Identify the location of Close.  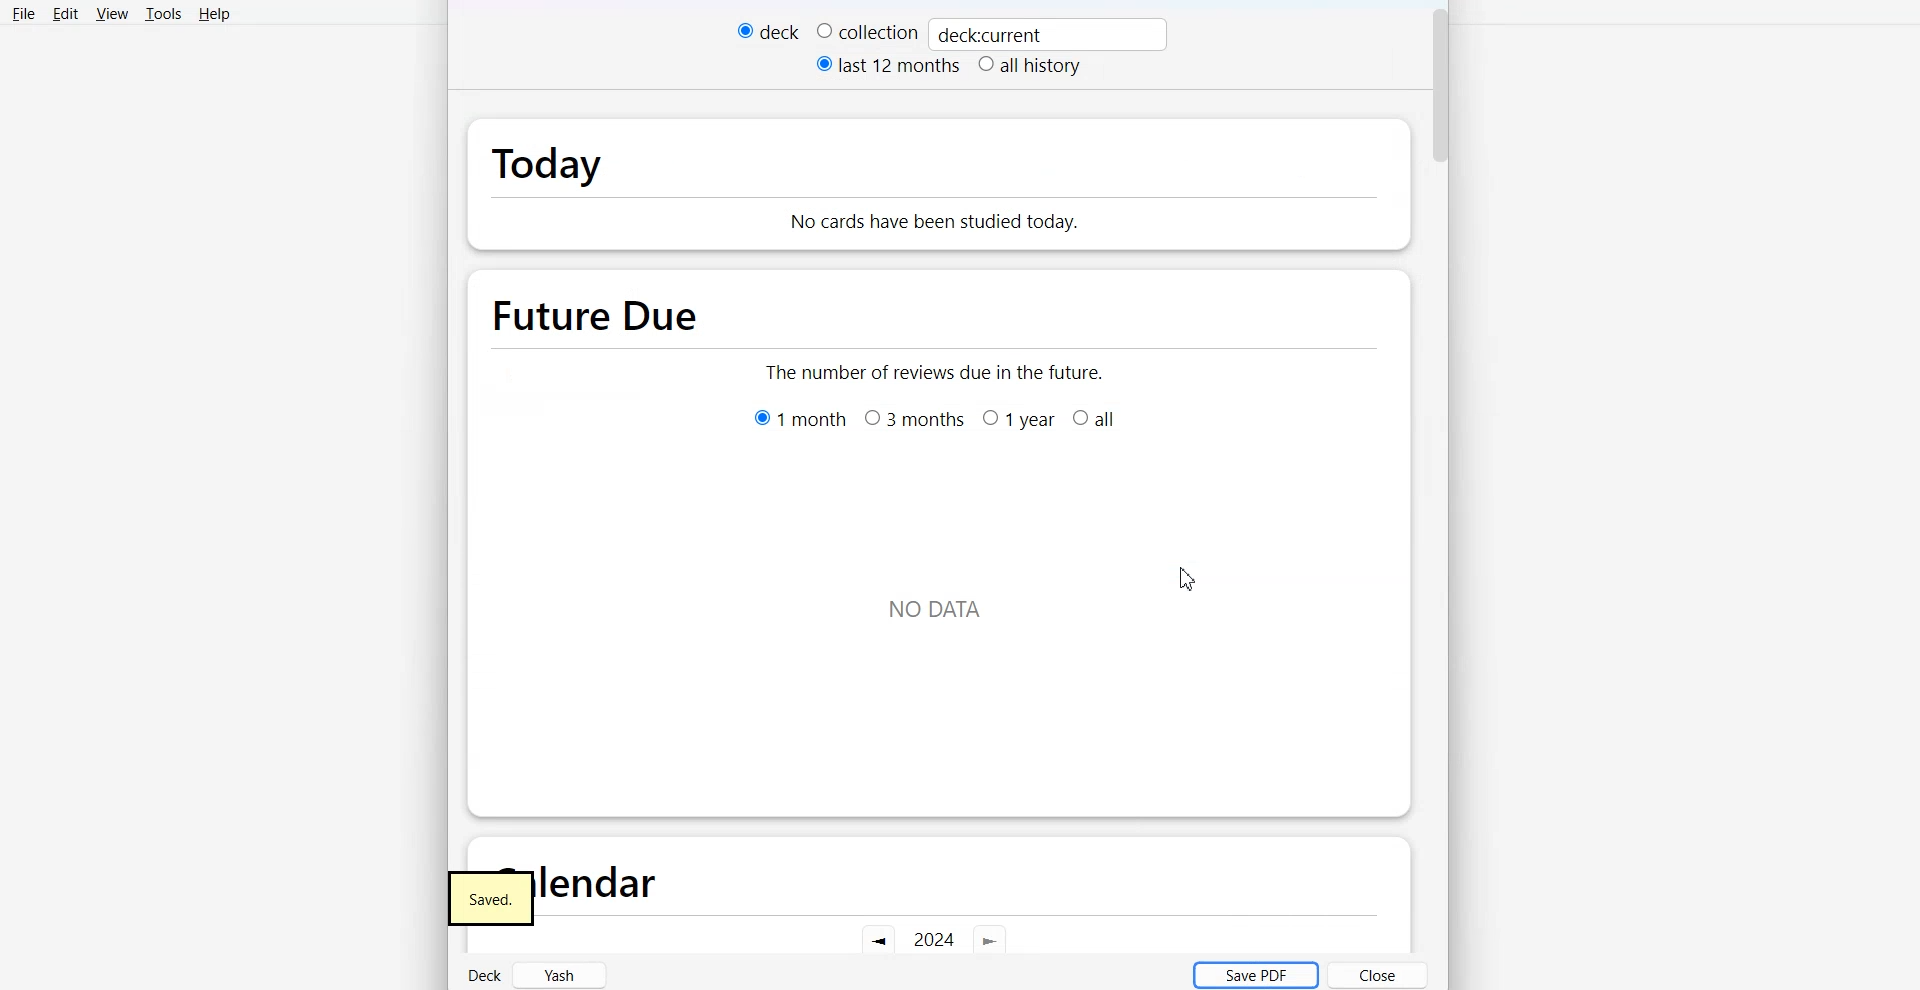
(1379, 975).